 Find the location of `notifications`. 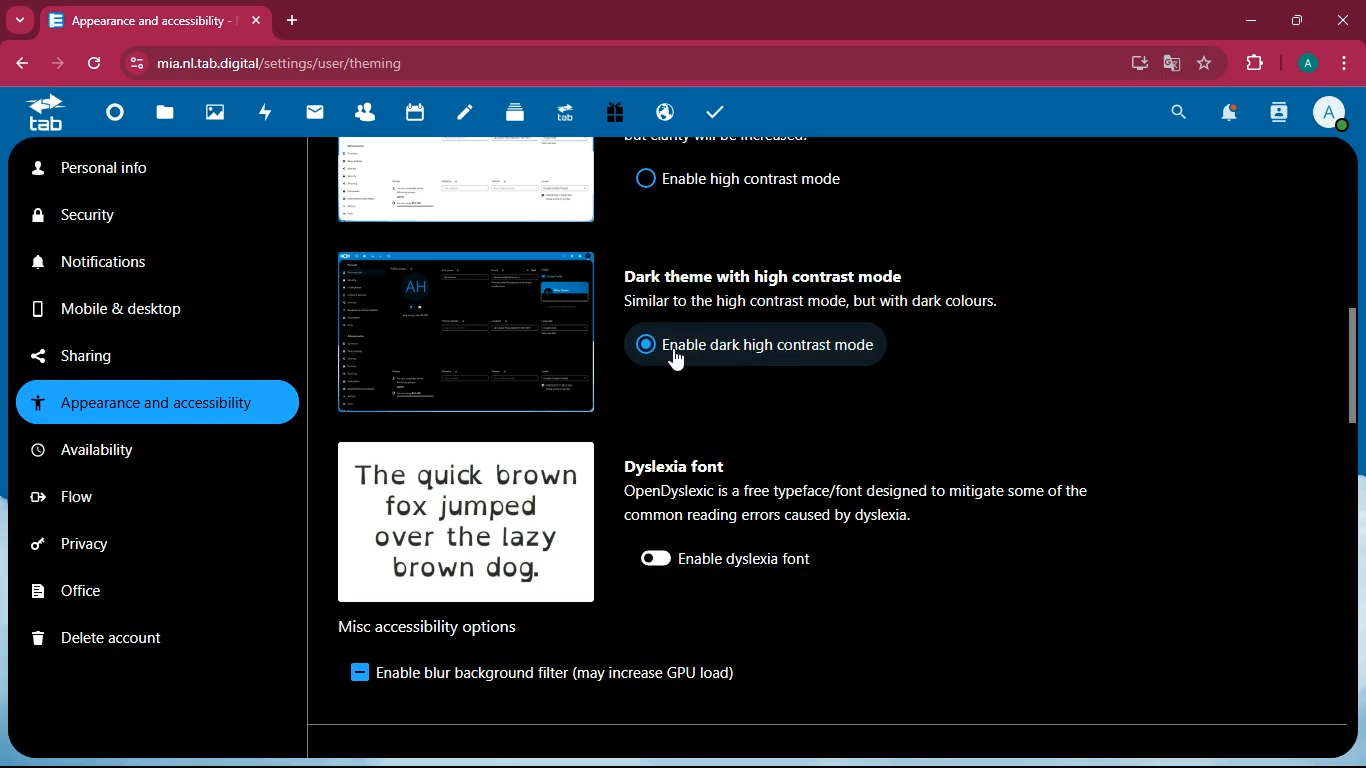

notifications is located at coordinates (140, 267).